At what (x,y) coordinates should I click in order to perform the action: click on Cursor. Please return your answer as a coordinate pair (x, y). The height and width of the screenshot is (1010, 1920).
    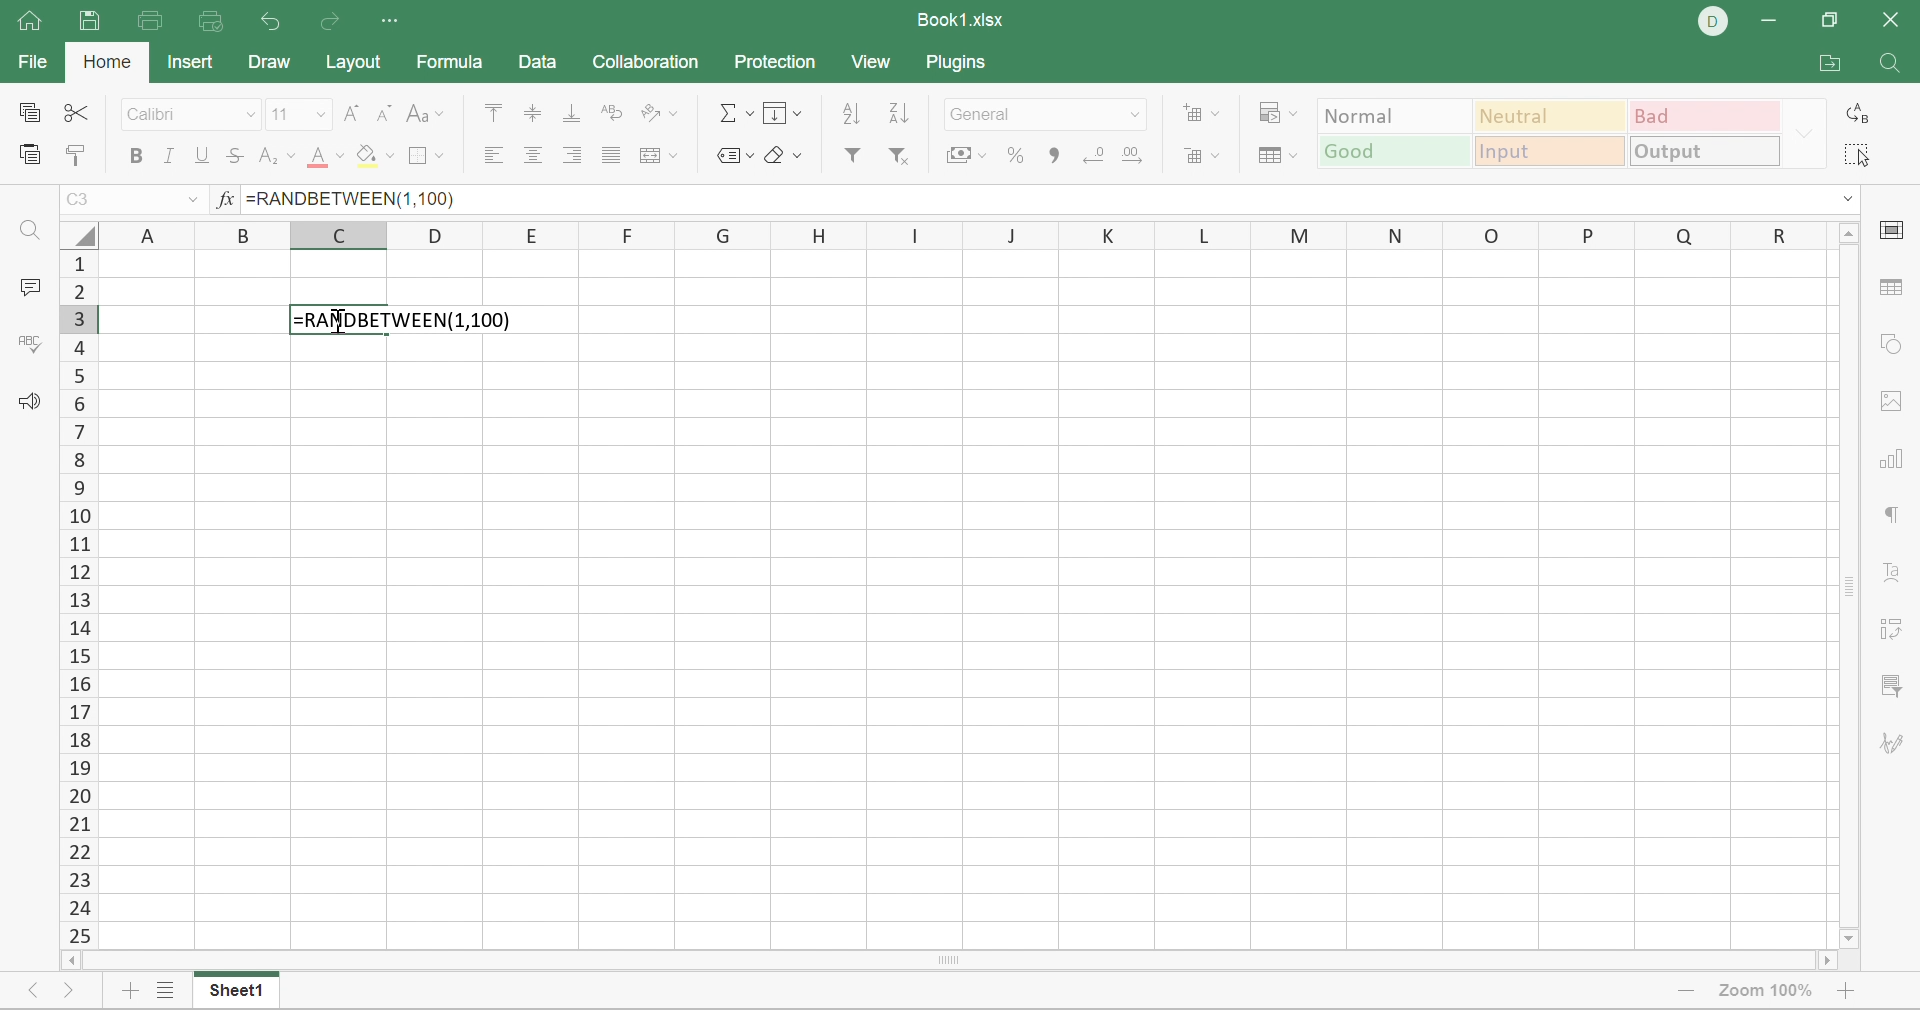
    Looking at the image, I should click on (332, 326).